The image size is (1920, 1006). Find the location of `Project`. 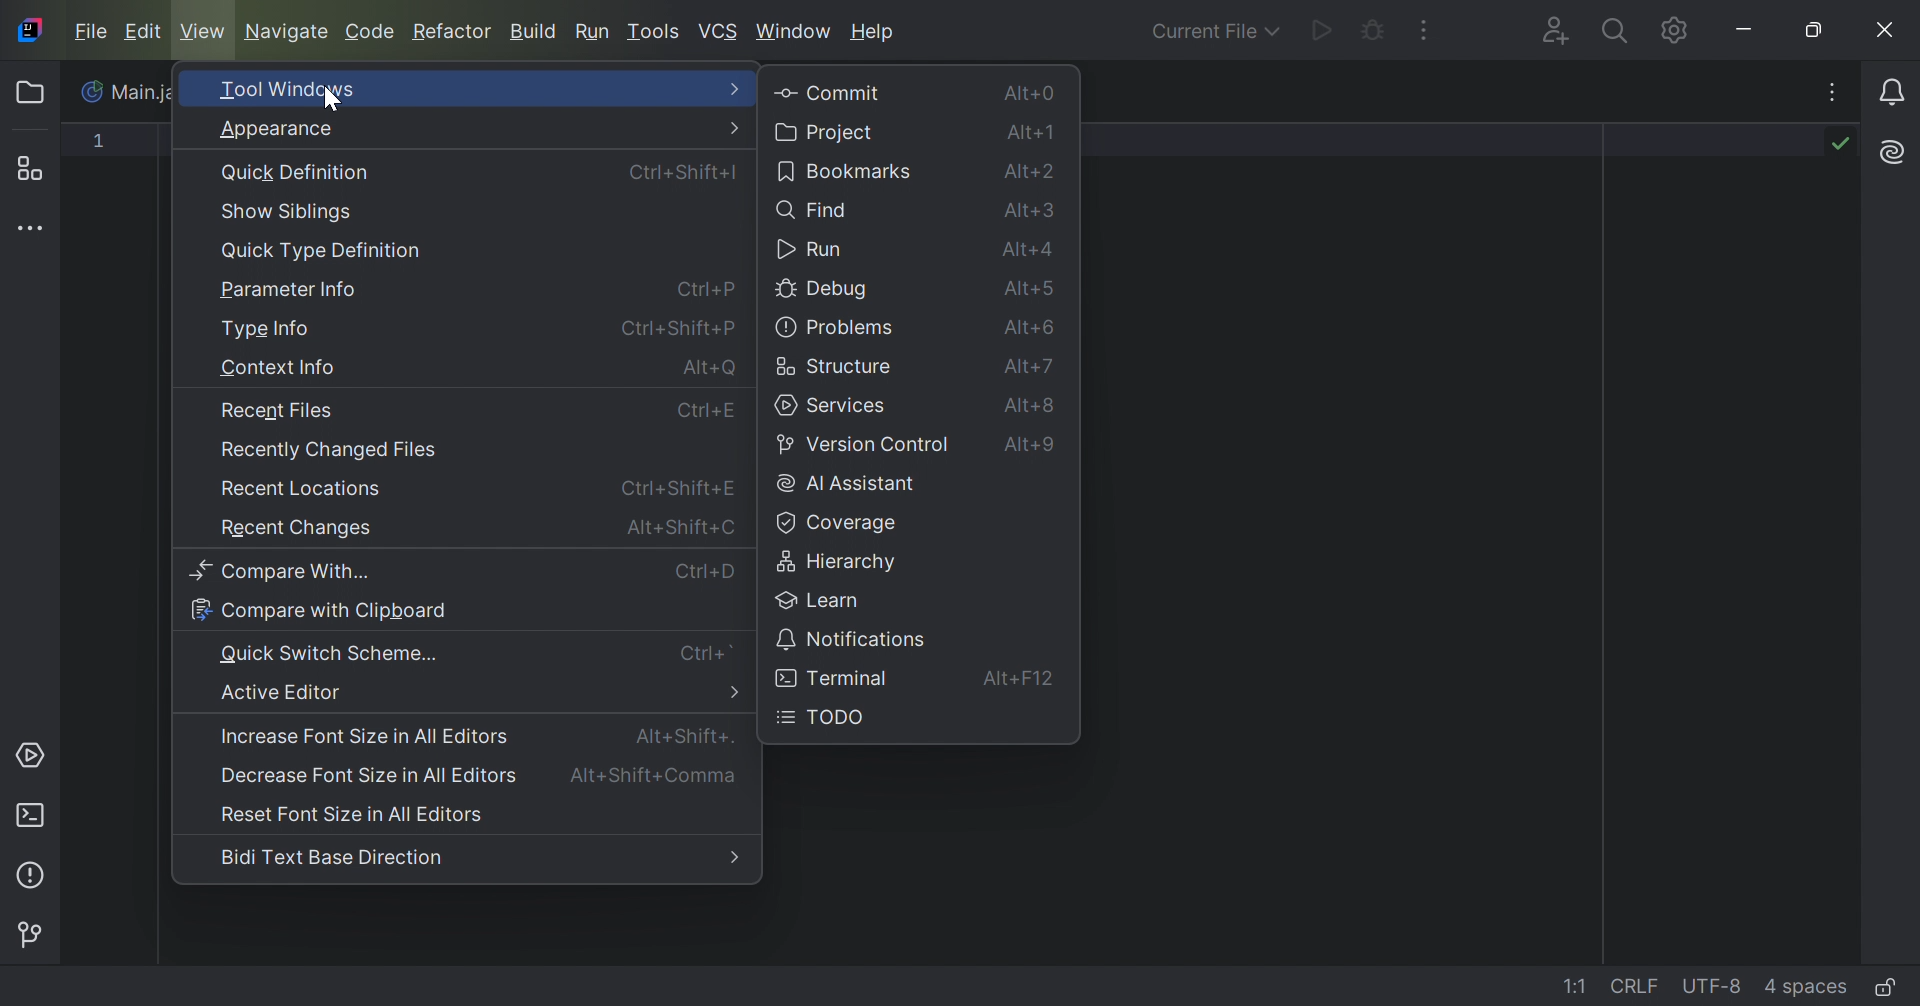

Project is located at coordinates (826, 132).